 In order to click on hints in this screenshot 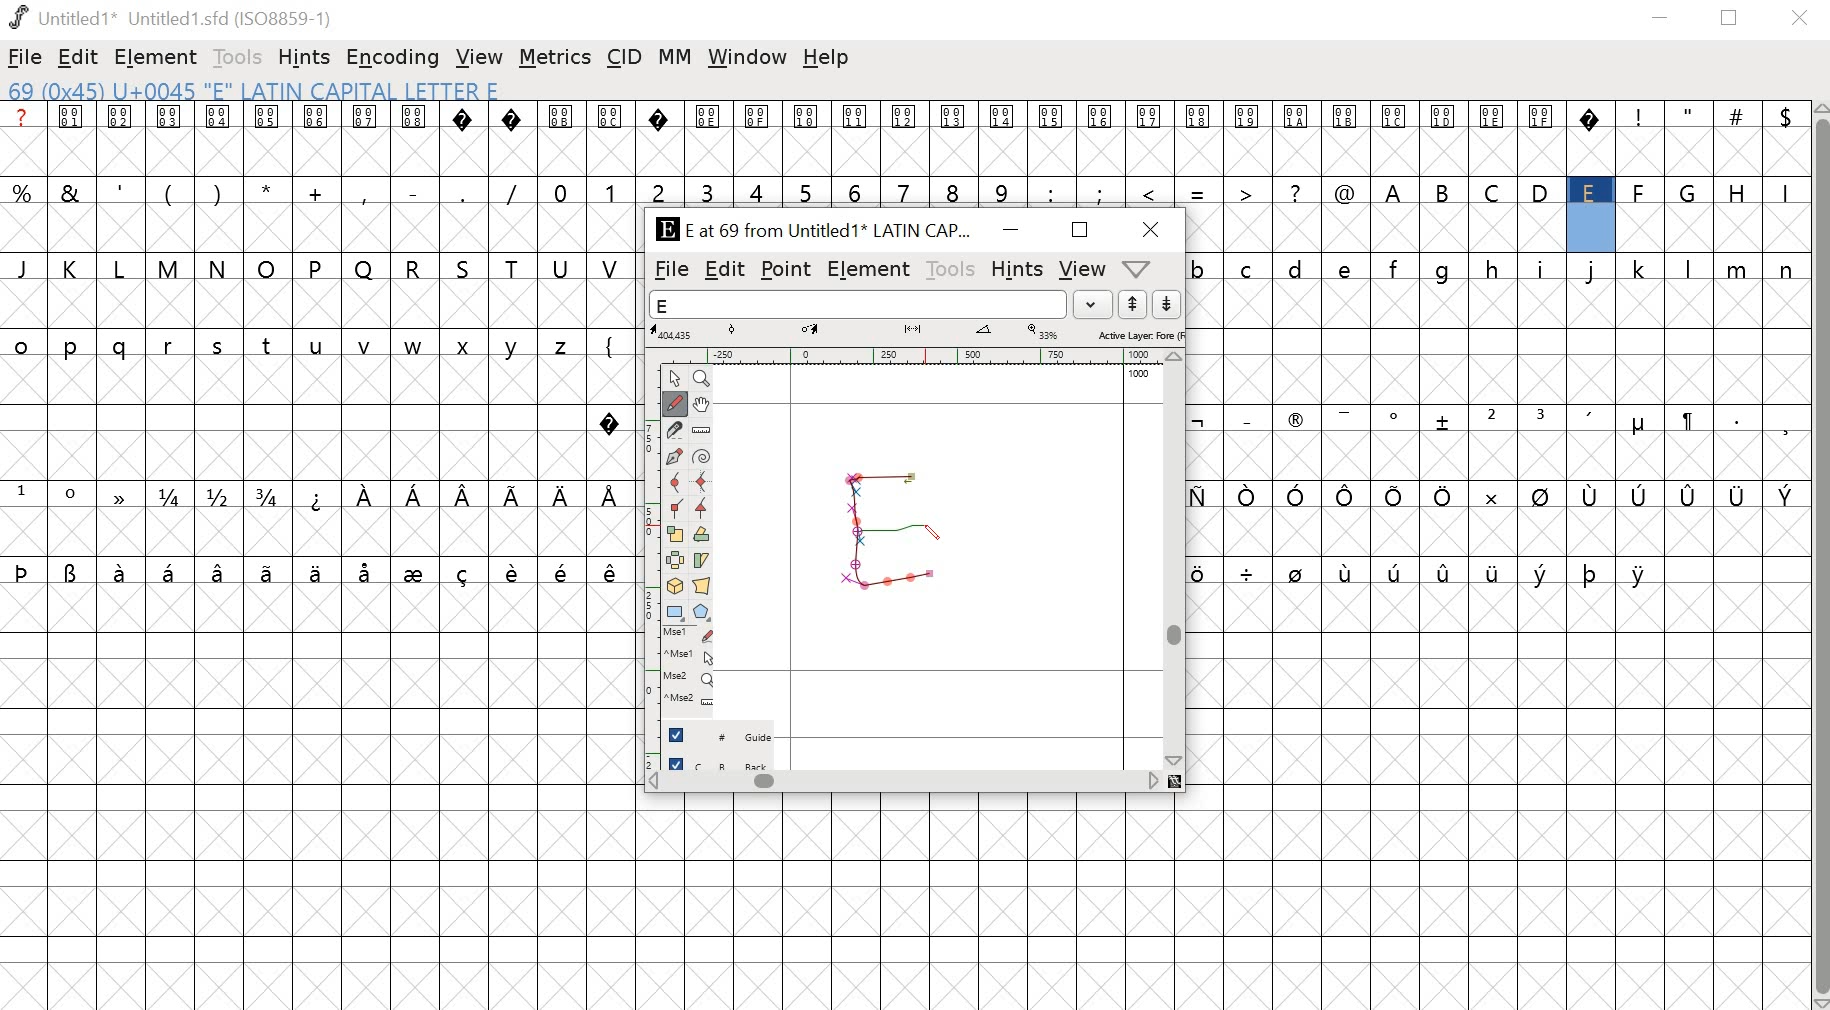, I will do `click(305, 58)`.